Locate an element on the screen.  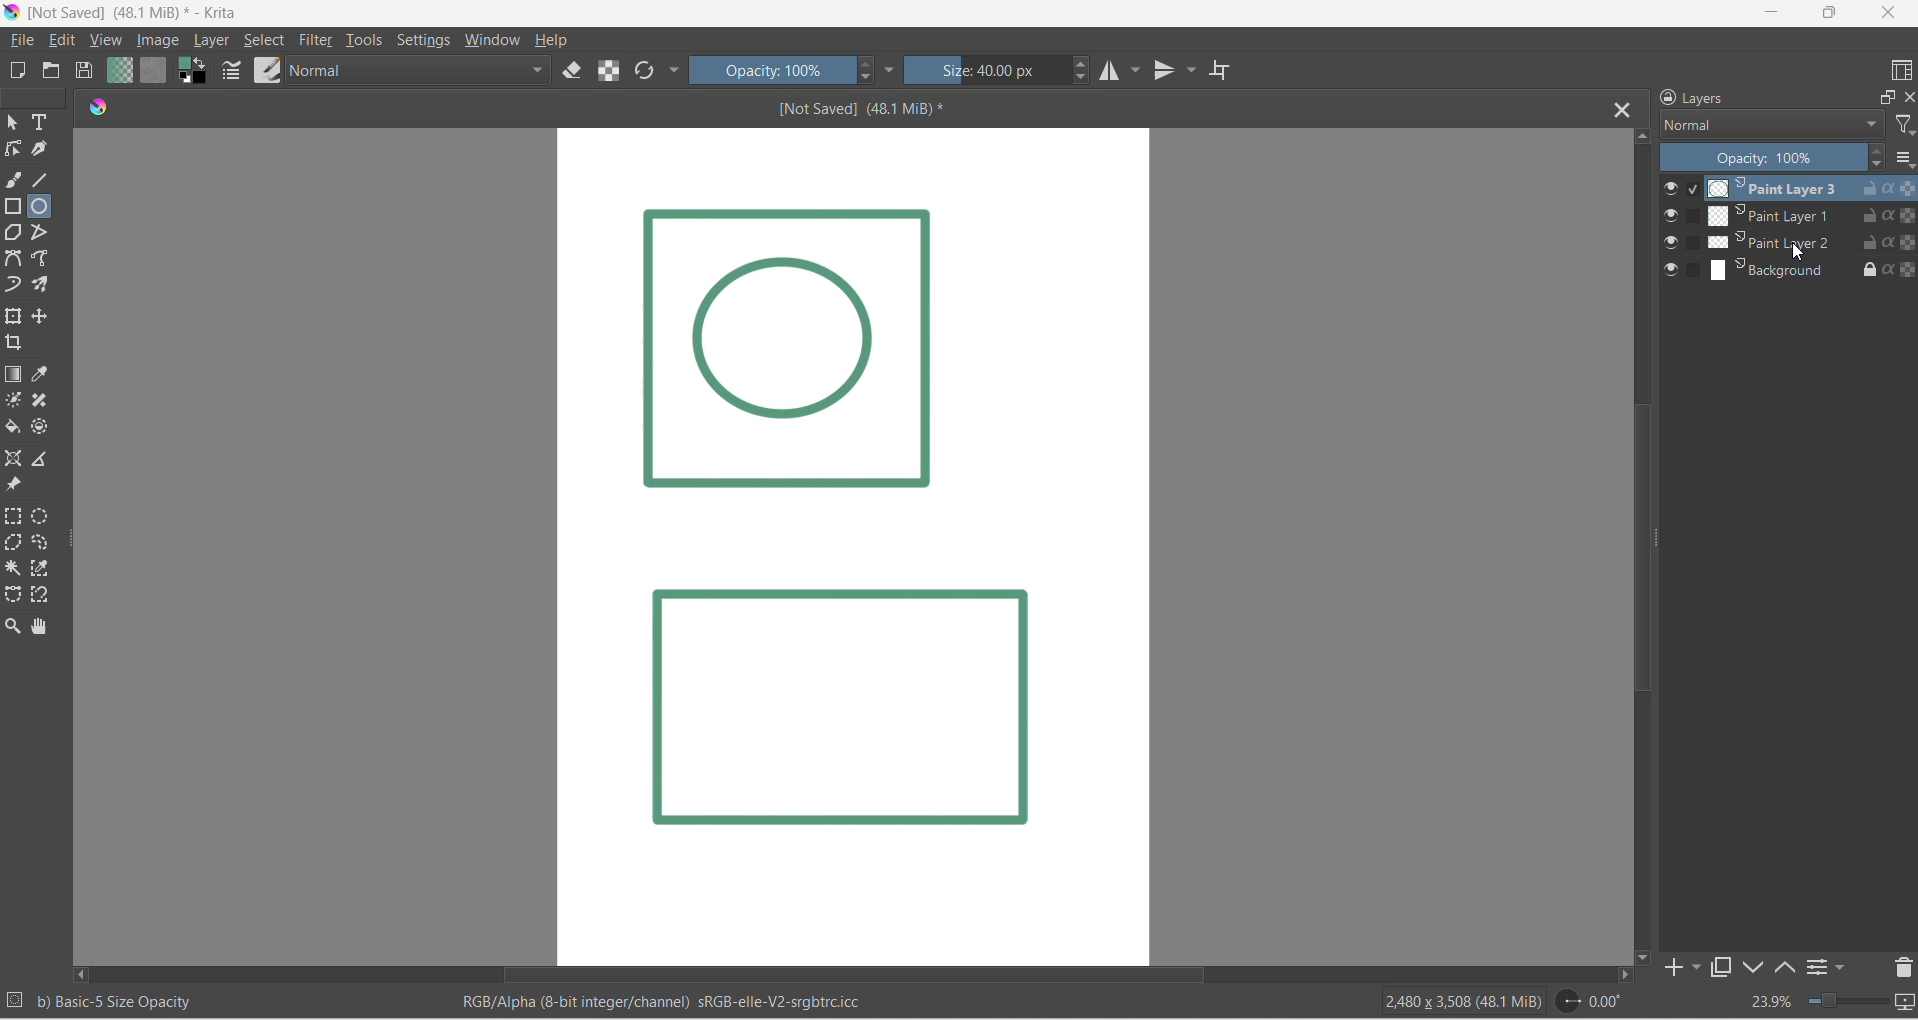
file is located at coordinates (23, 42).